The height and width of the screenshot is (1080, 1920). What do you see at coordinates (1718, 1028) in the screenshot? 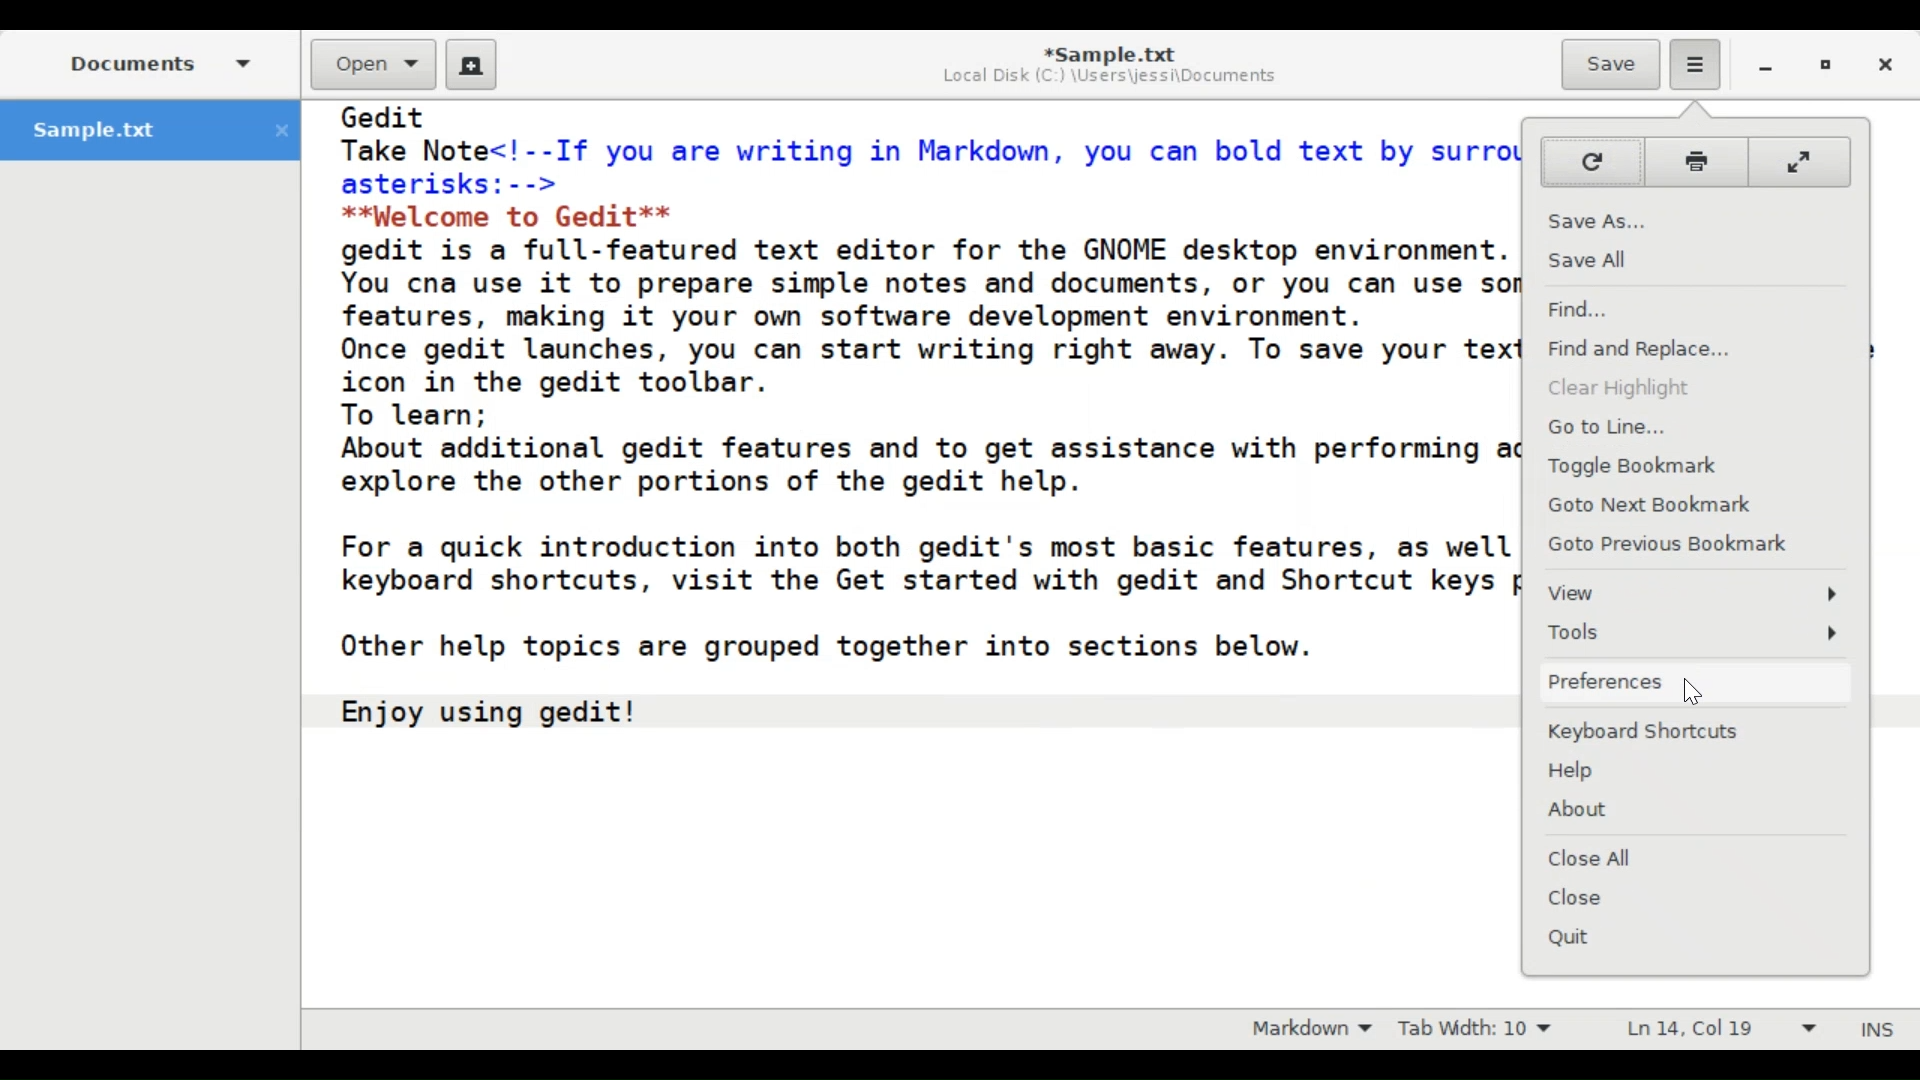
I see `Ln 14, Col 19` at bounding box center [1718, 1028].